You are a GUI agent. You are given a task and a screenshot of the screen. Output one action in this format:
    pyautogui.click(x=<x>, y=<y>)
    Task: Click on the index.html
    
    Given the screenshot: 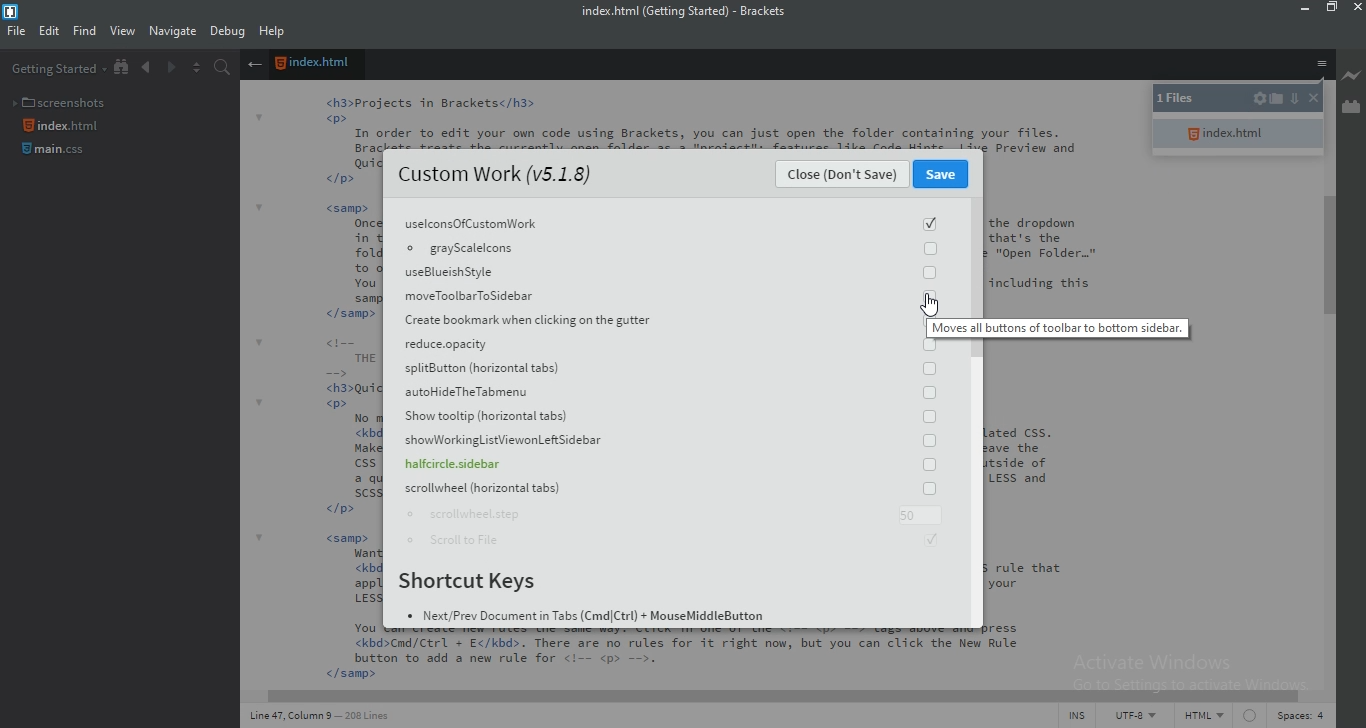 What is the action you would take?
    pyautogui.click(x=1237, y=134)
    